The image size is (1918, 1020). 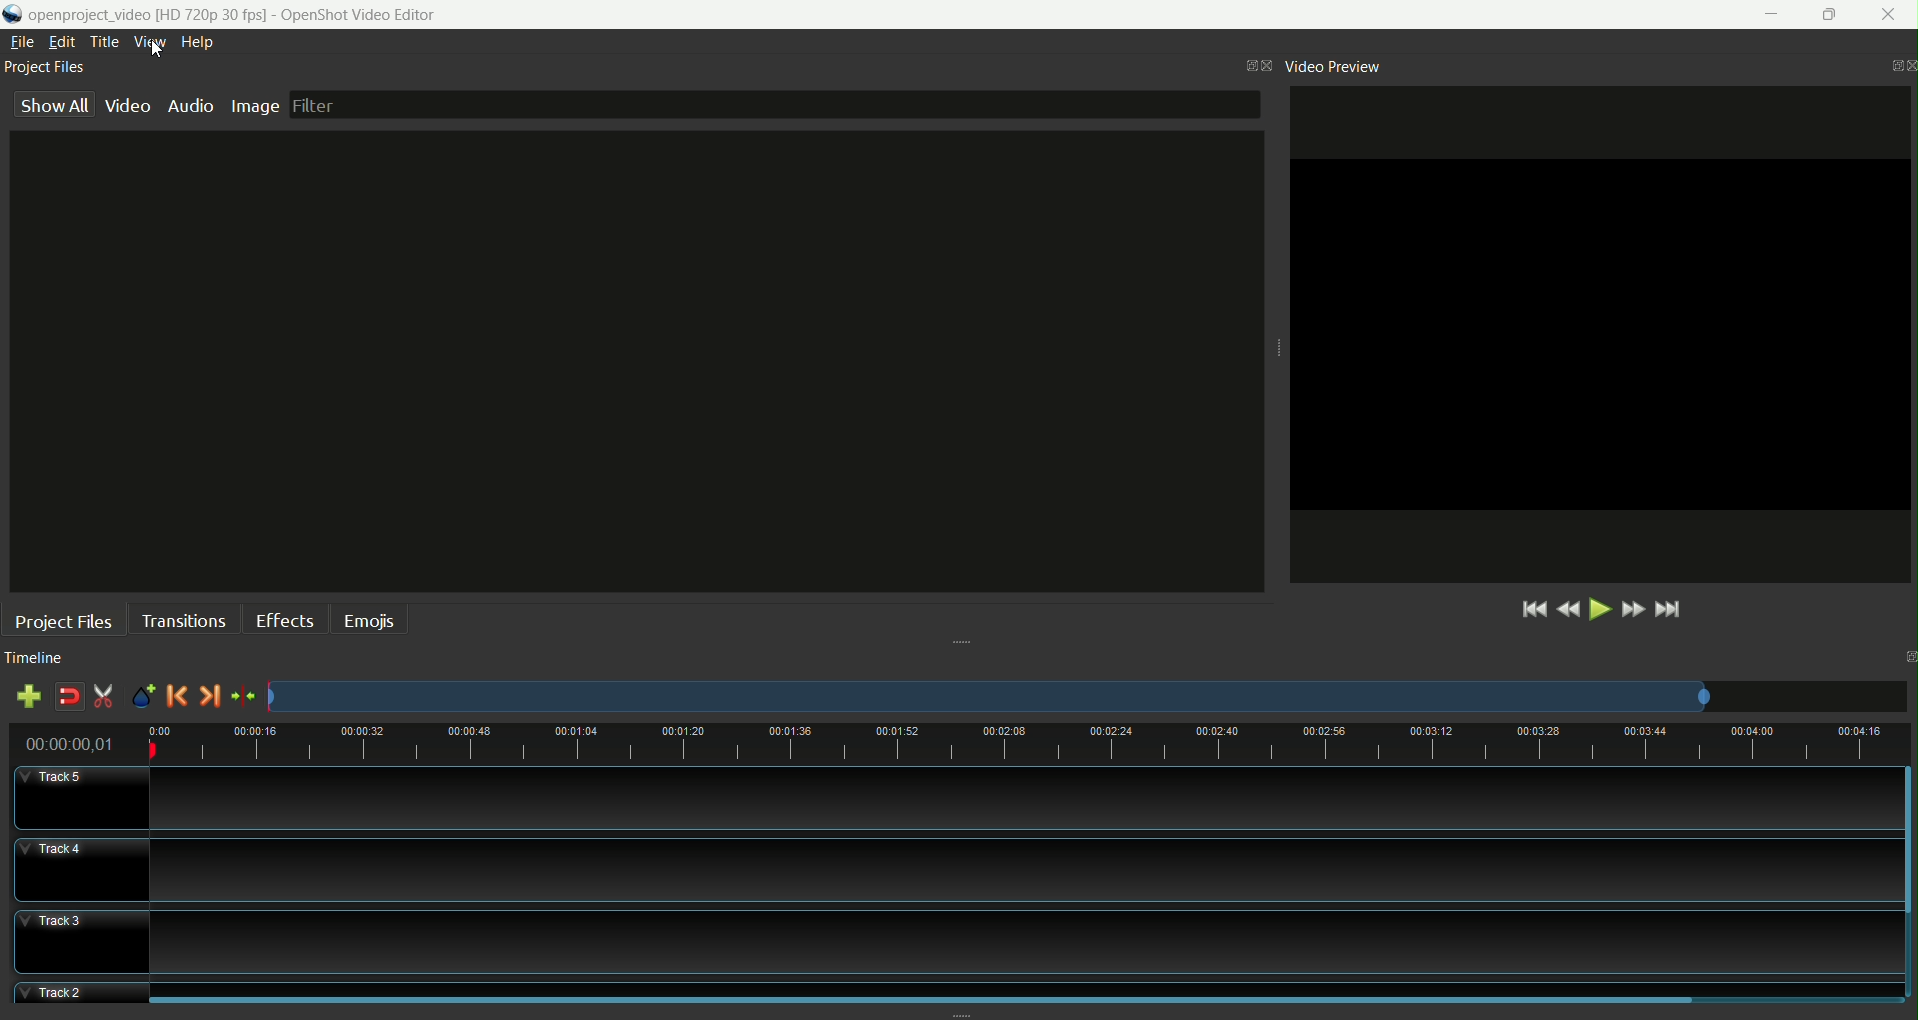 What do you see at coordinates (107, 42) in the screenshot?
I see `title` at bounding box center [107, 42].